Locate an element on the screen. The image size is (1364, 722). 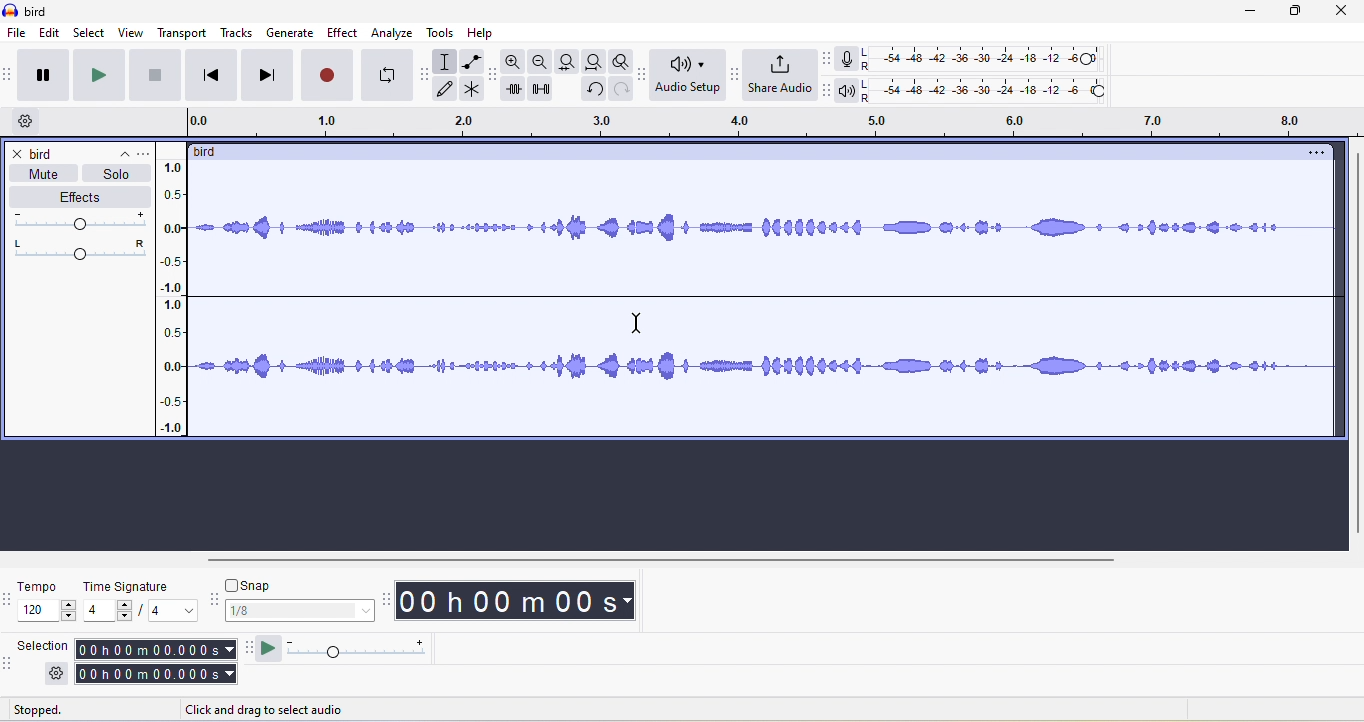
trim audio outside selection is located at coordinates (517, 92).